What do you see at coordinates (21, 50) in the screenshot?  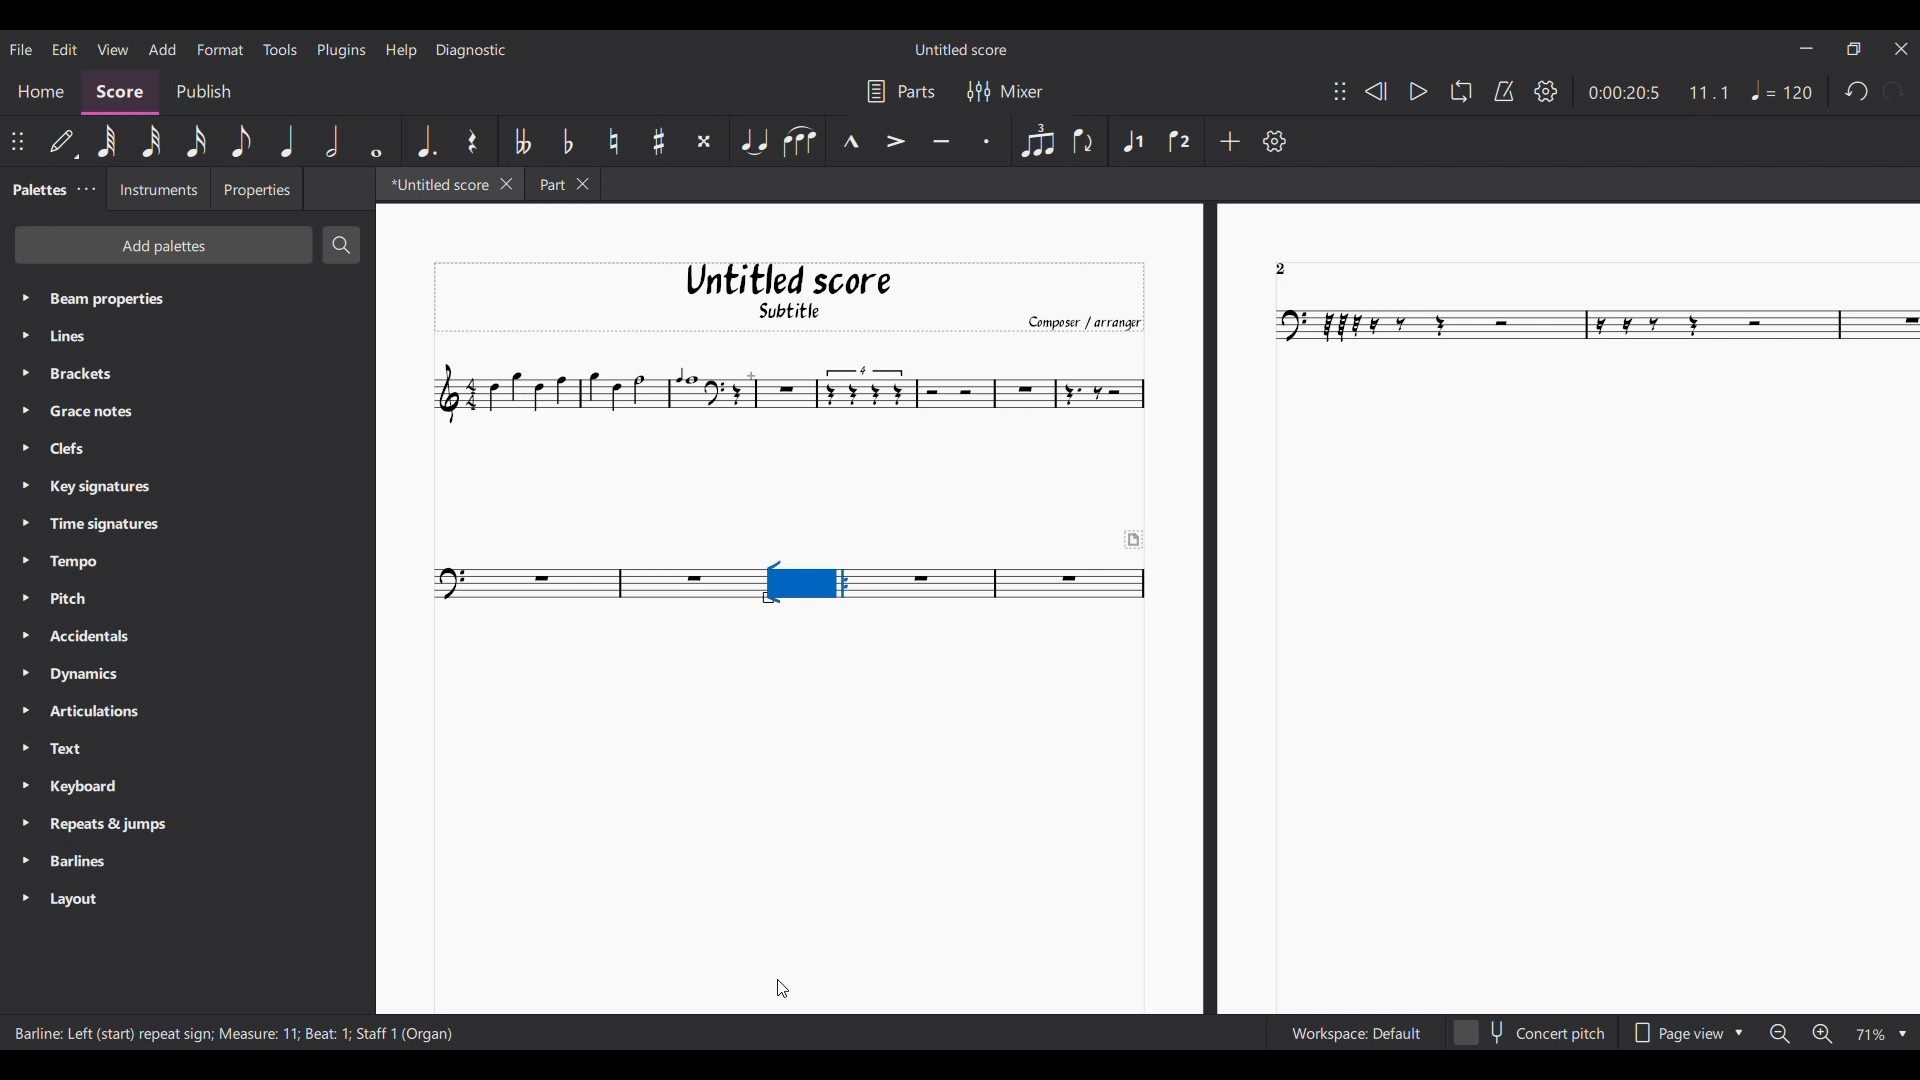 I see `File menu` at bounding box center [21, 50].